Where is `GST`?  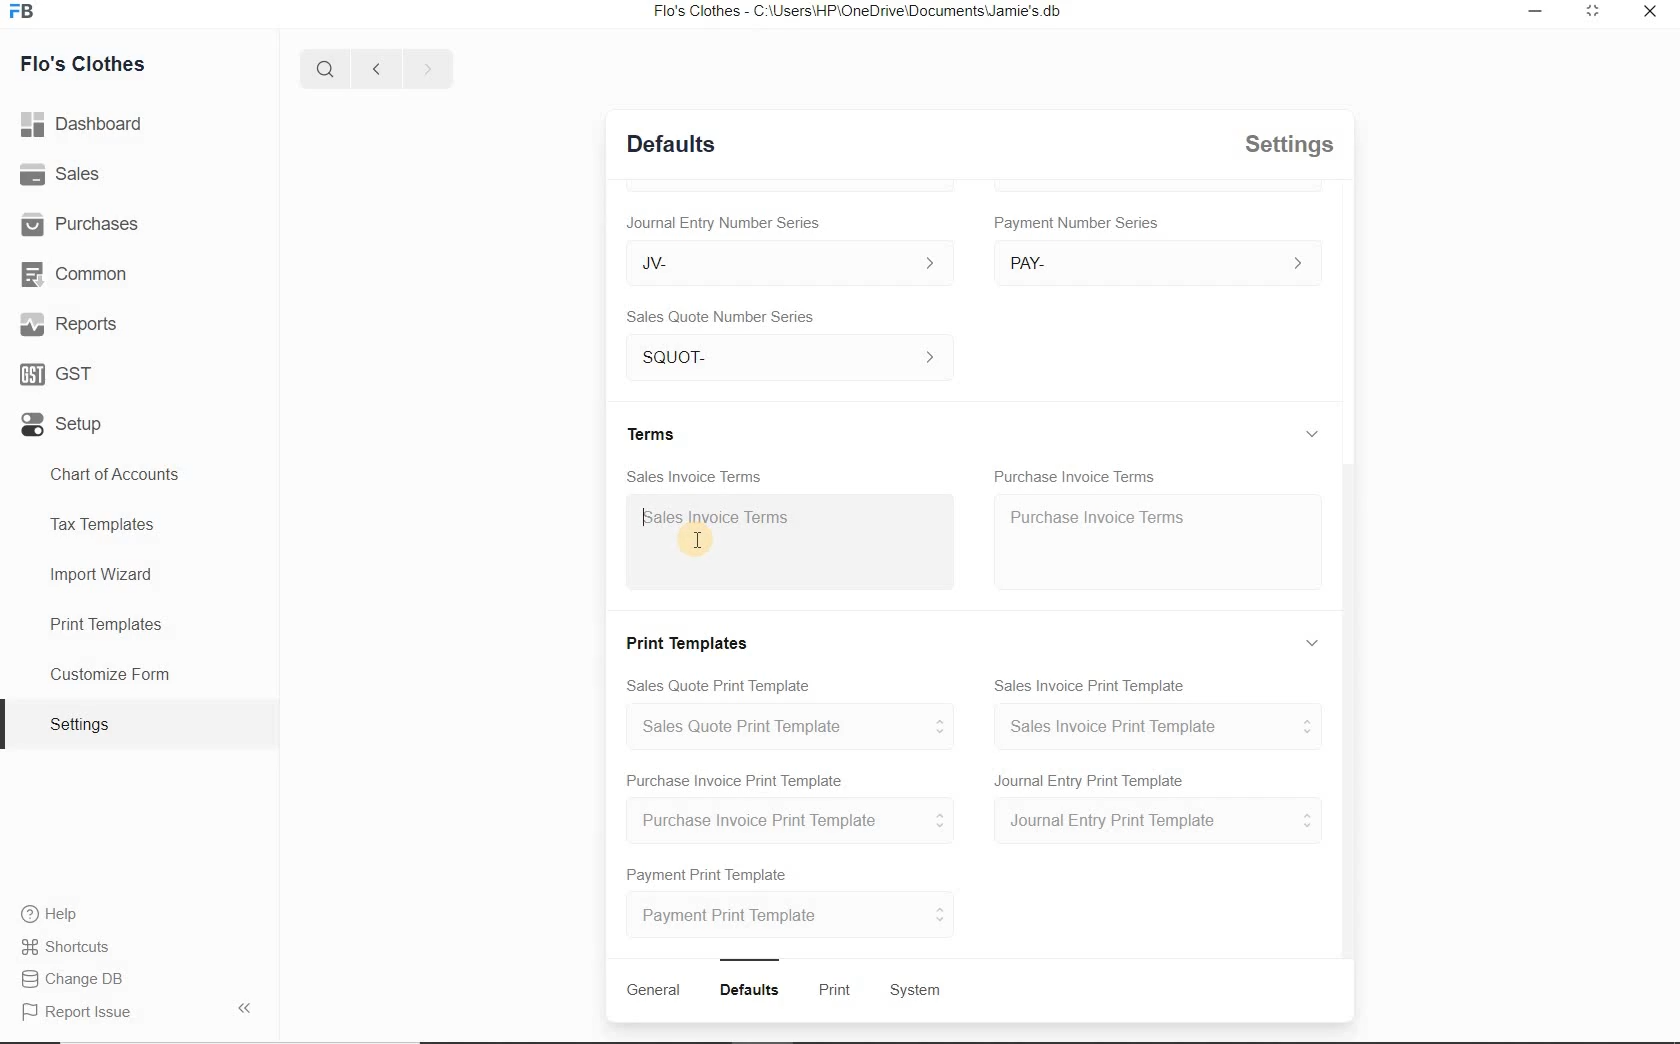
GST is located at coordinates (55, 375).